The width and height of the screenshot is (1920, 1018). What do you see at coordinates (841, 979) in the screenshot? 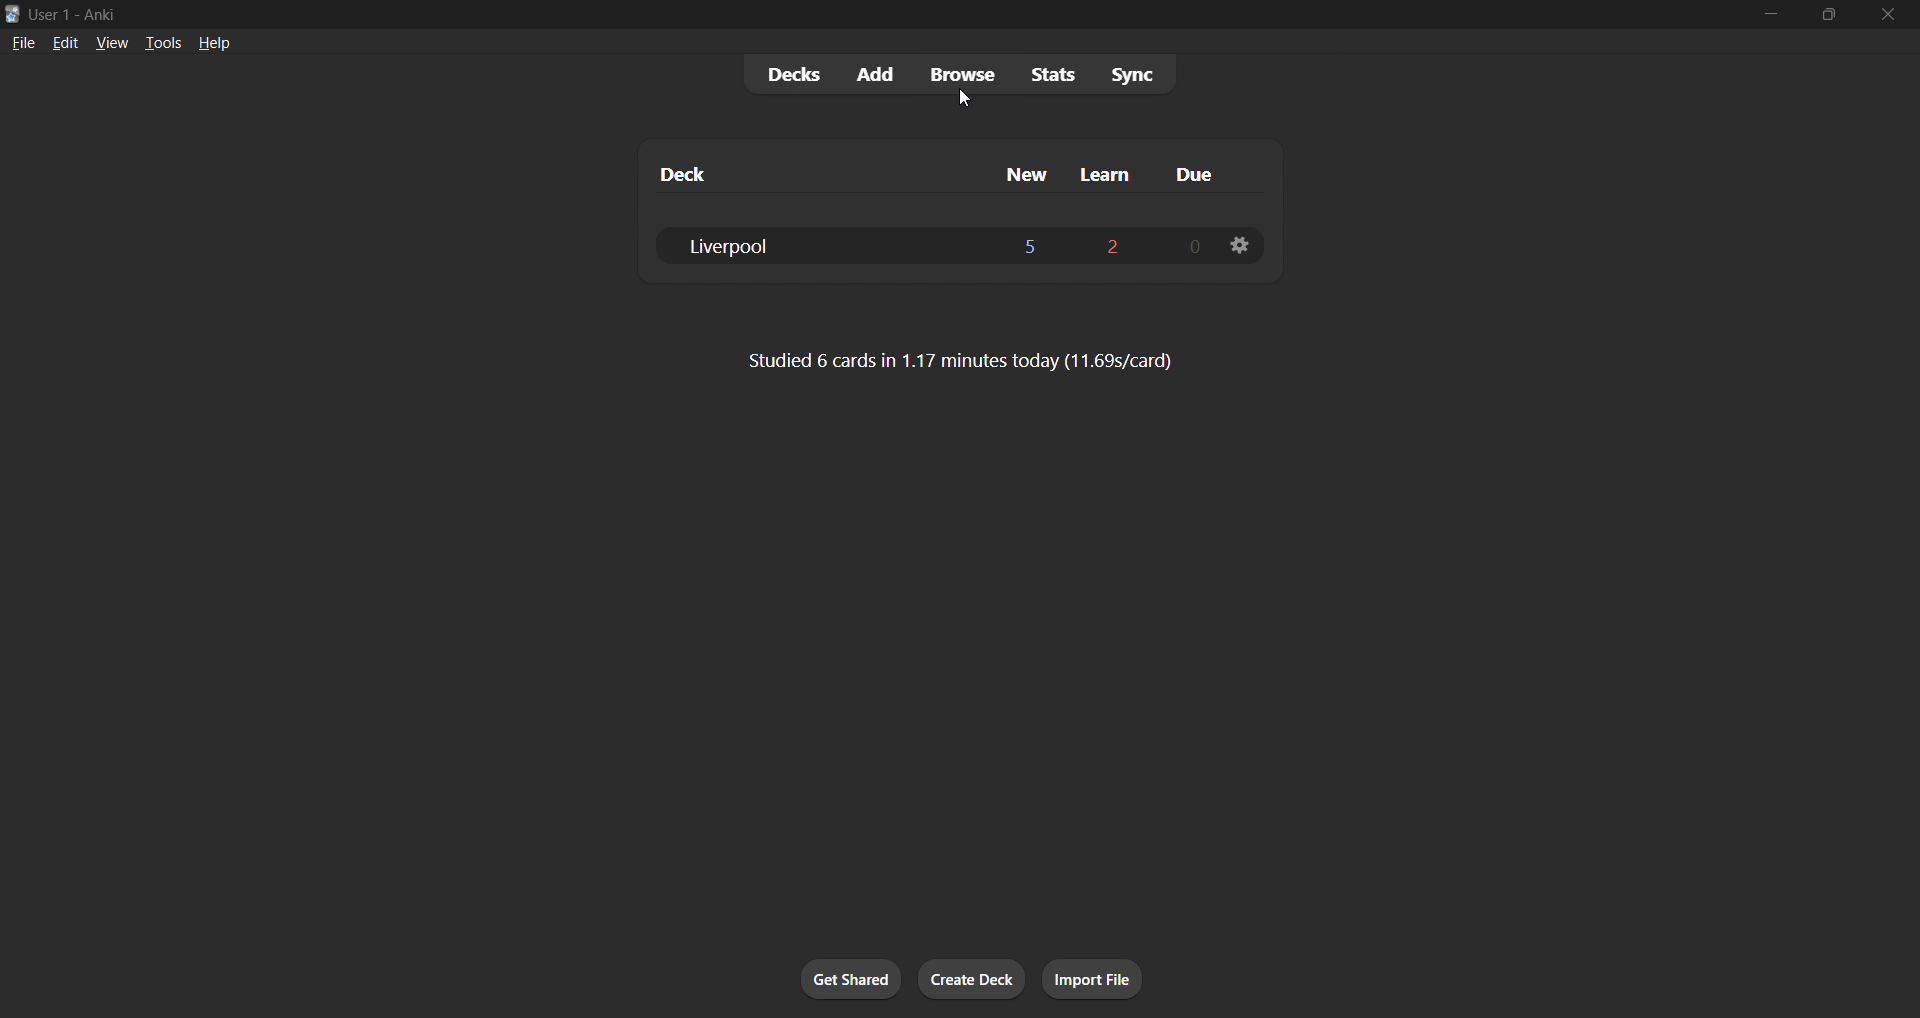
I see `get shared` at bounding box center [841, 979].